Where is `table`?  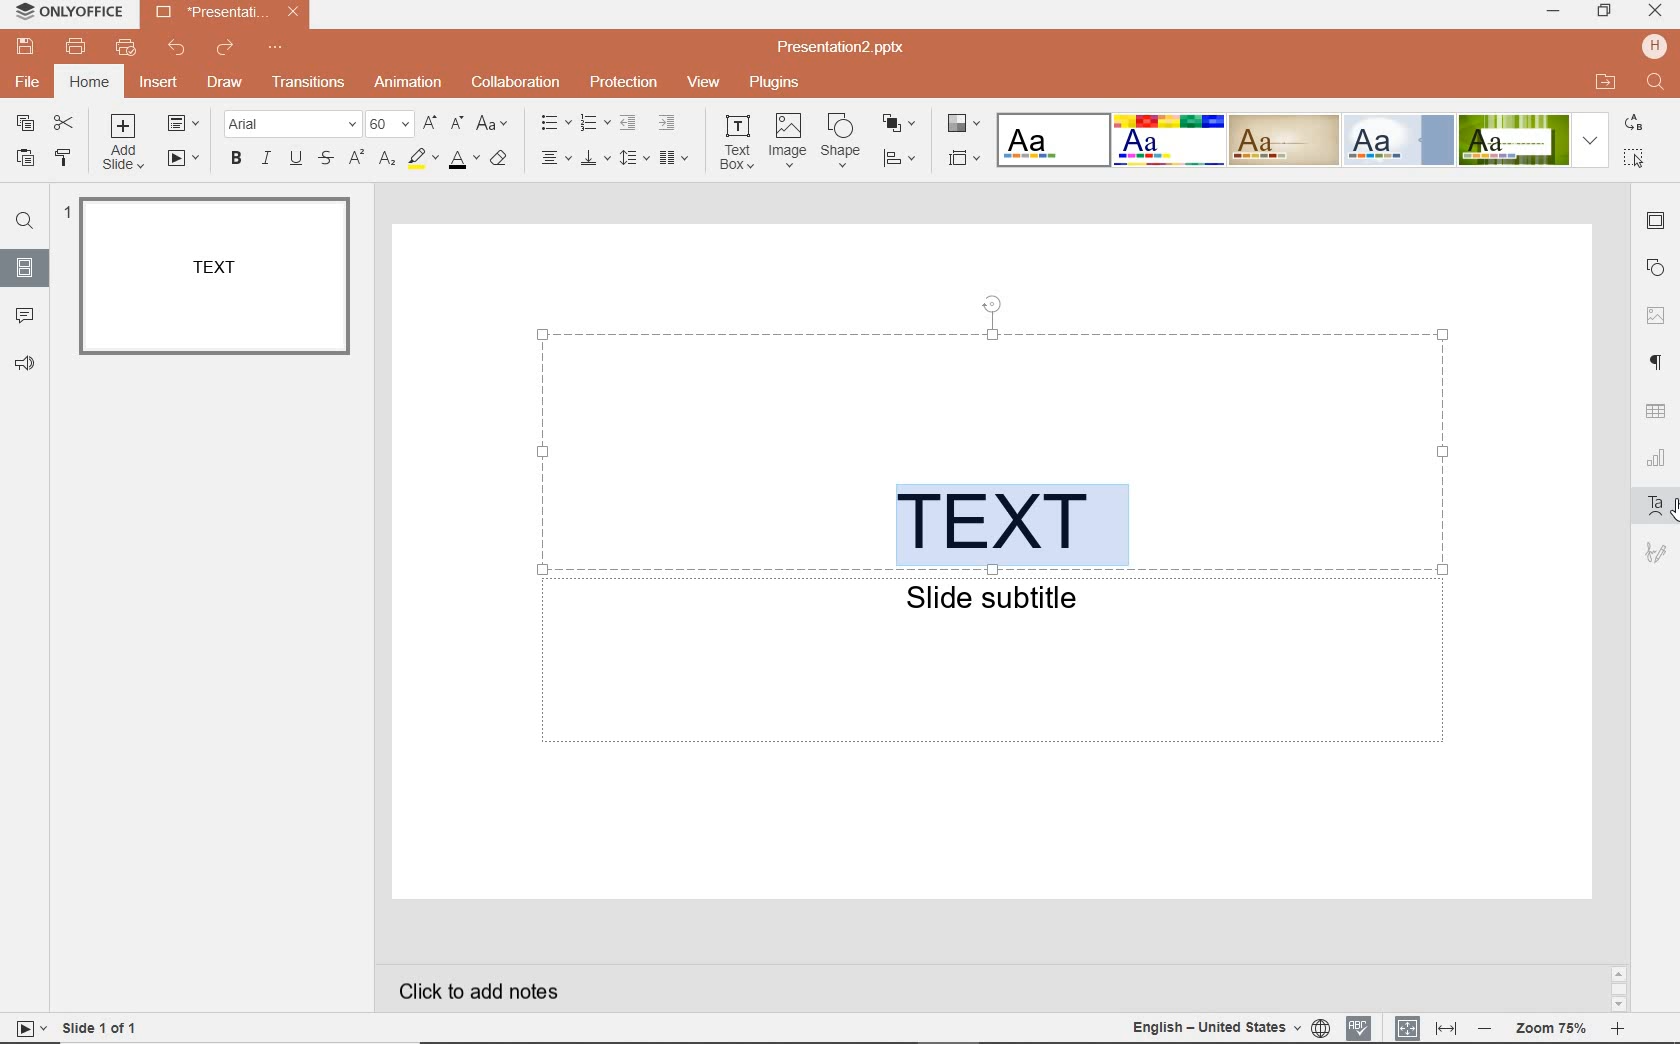 table is located at coordinates (1657, 413).